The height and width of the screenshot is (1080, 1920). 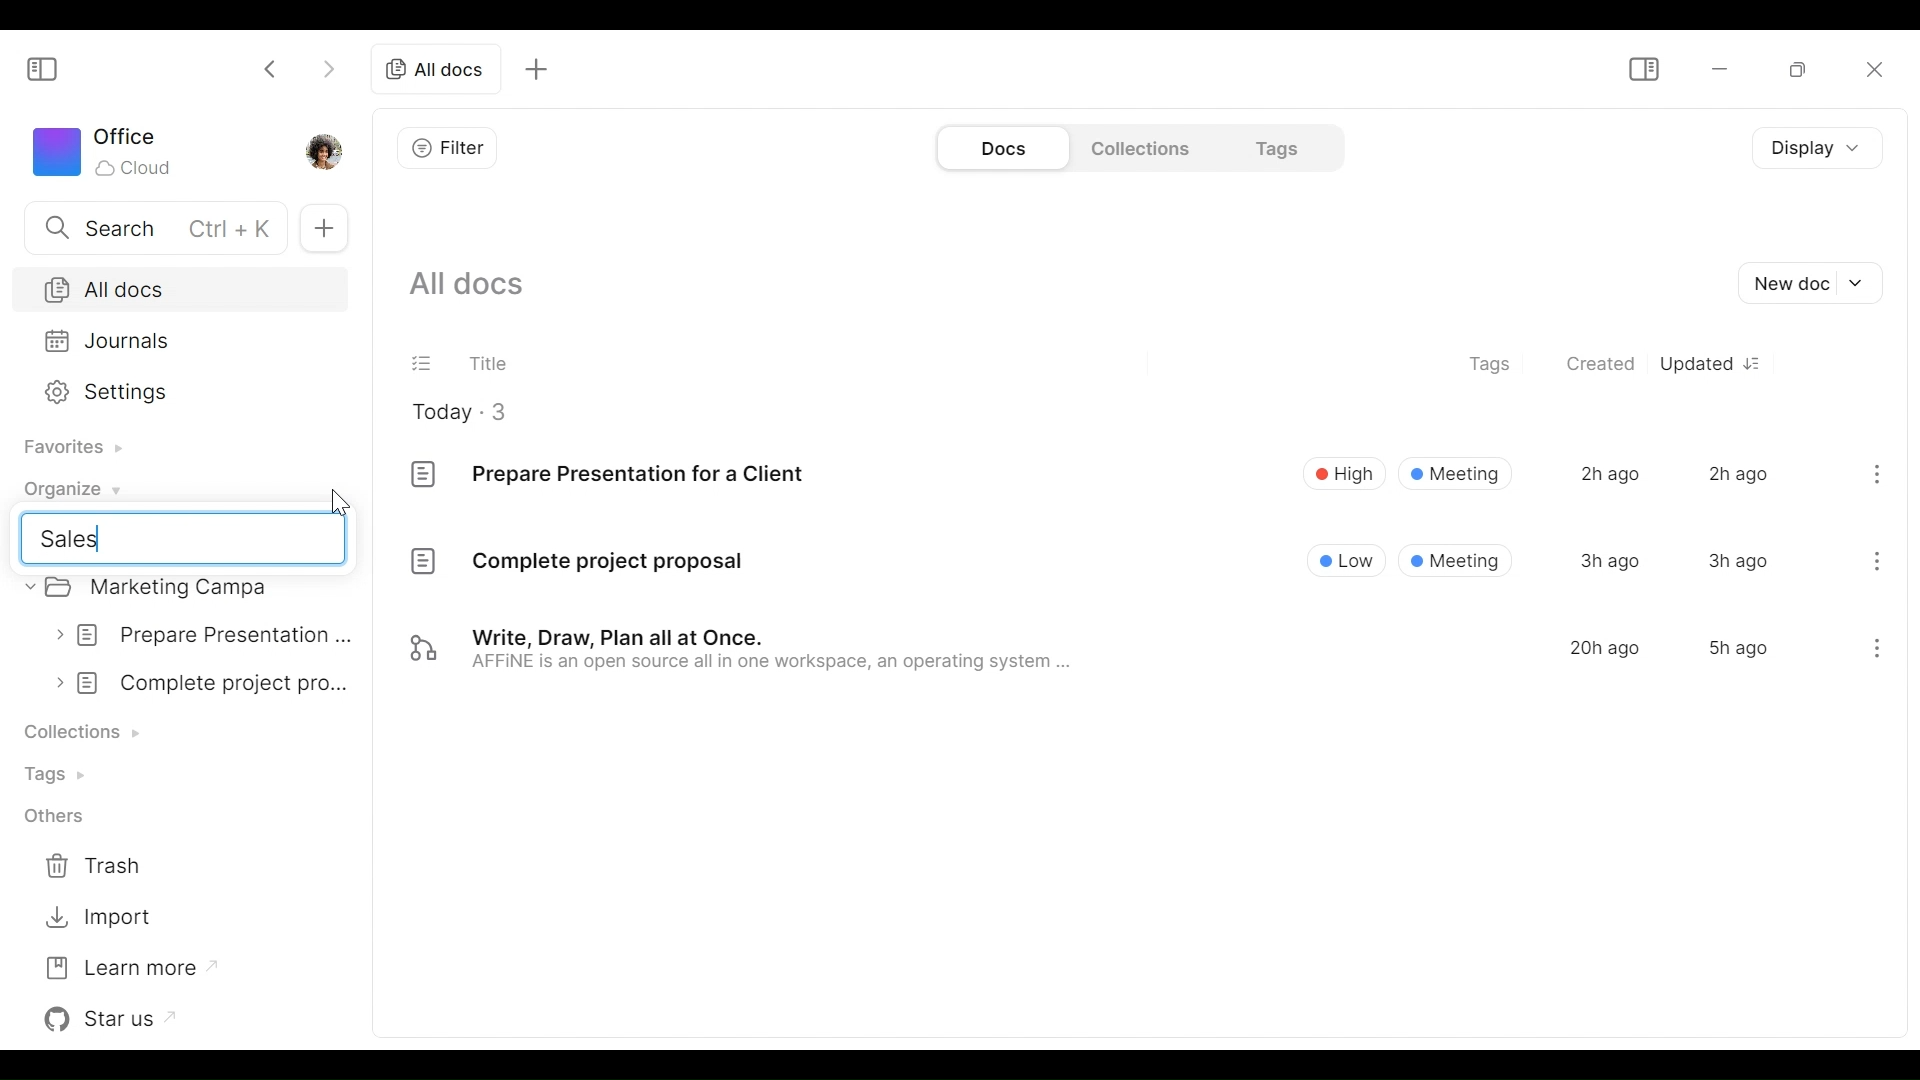 What do you see at coordinates (43, 70) in the screenshot?
I see `Show/Hide Sidebar` at bounding box center [43, 70].